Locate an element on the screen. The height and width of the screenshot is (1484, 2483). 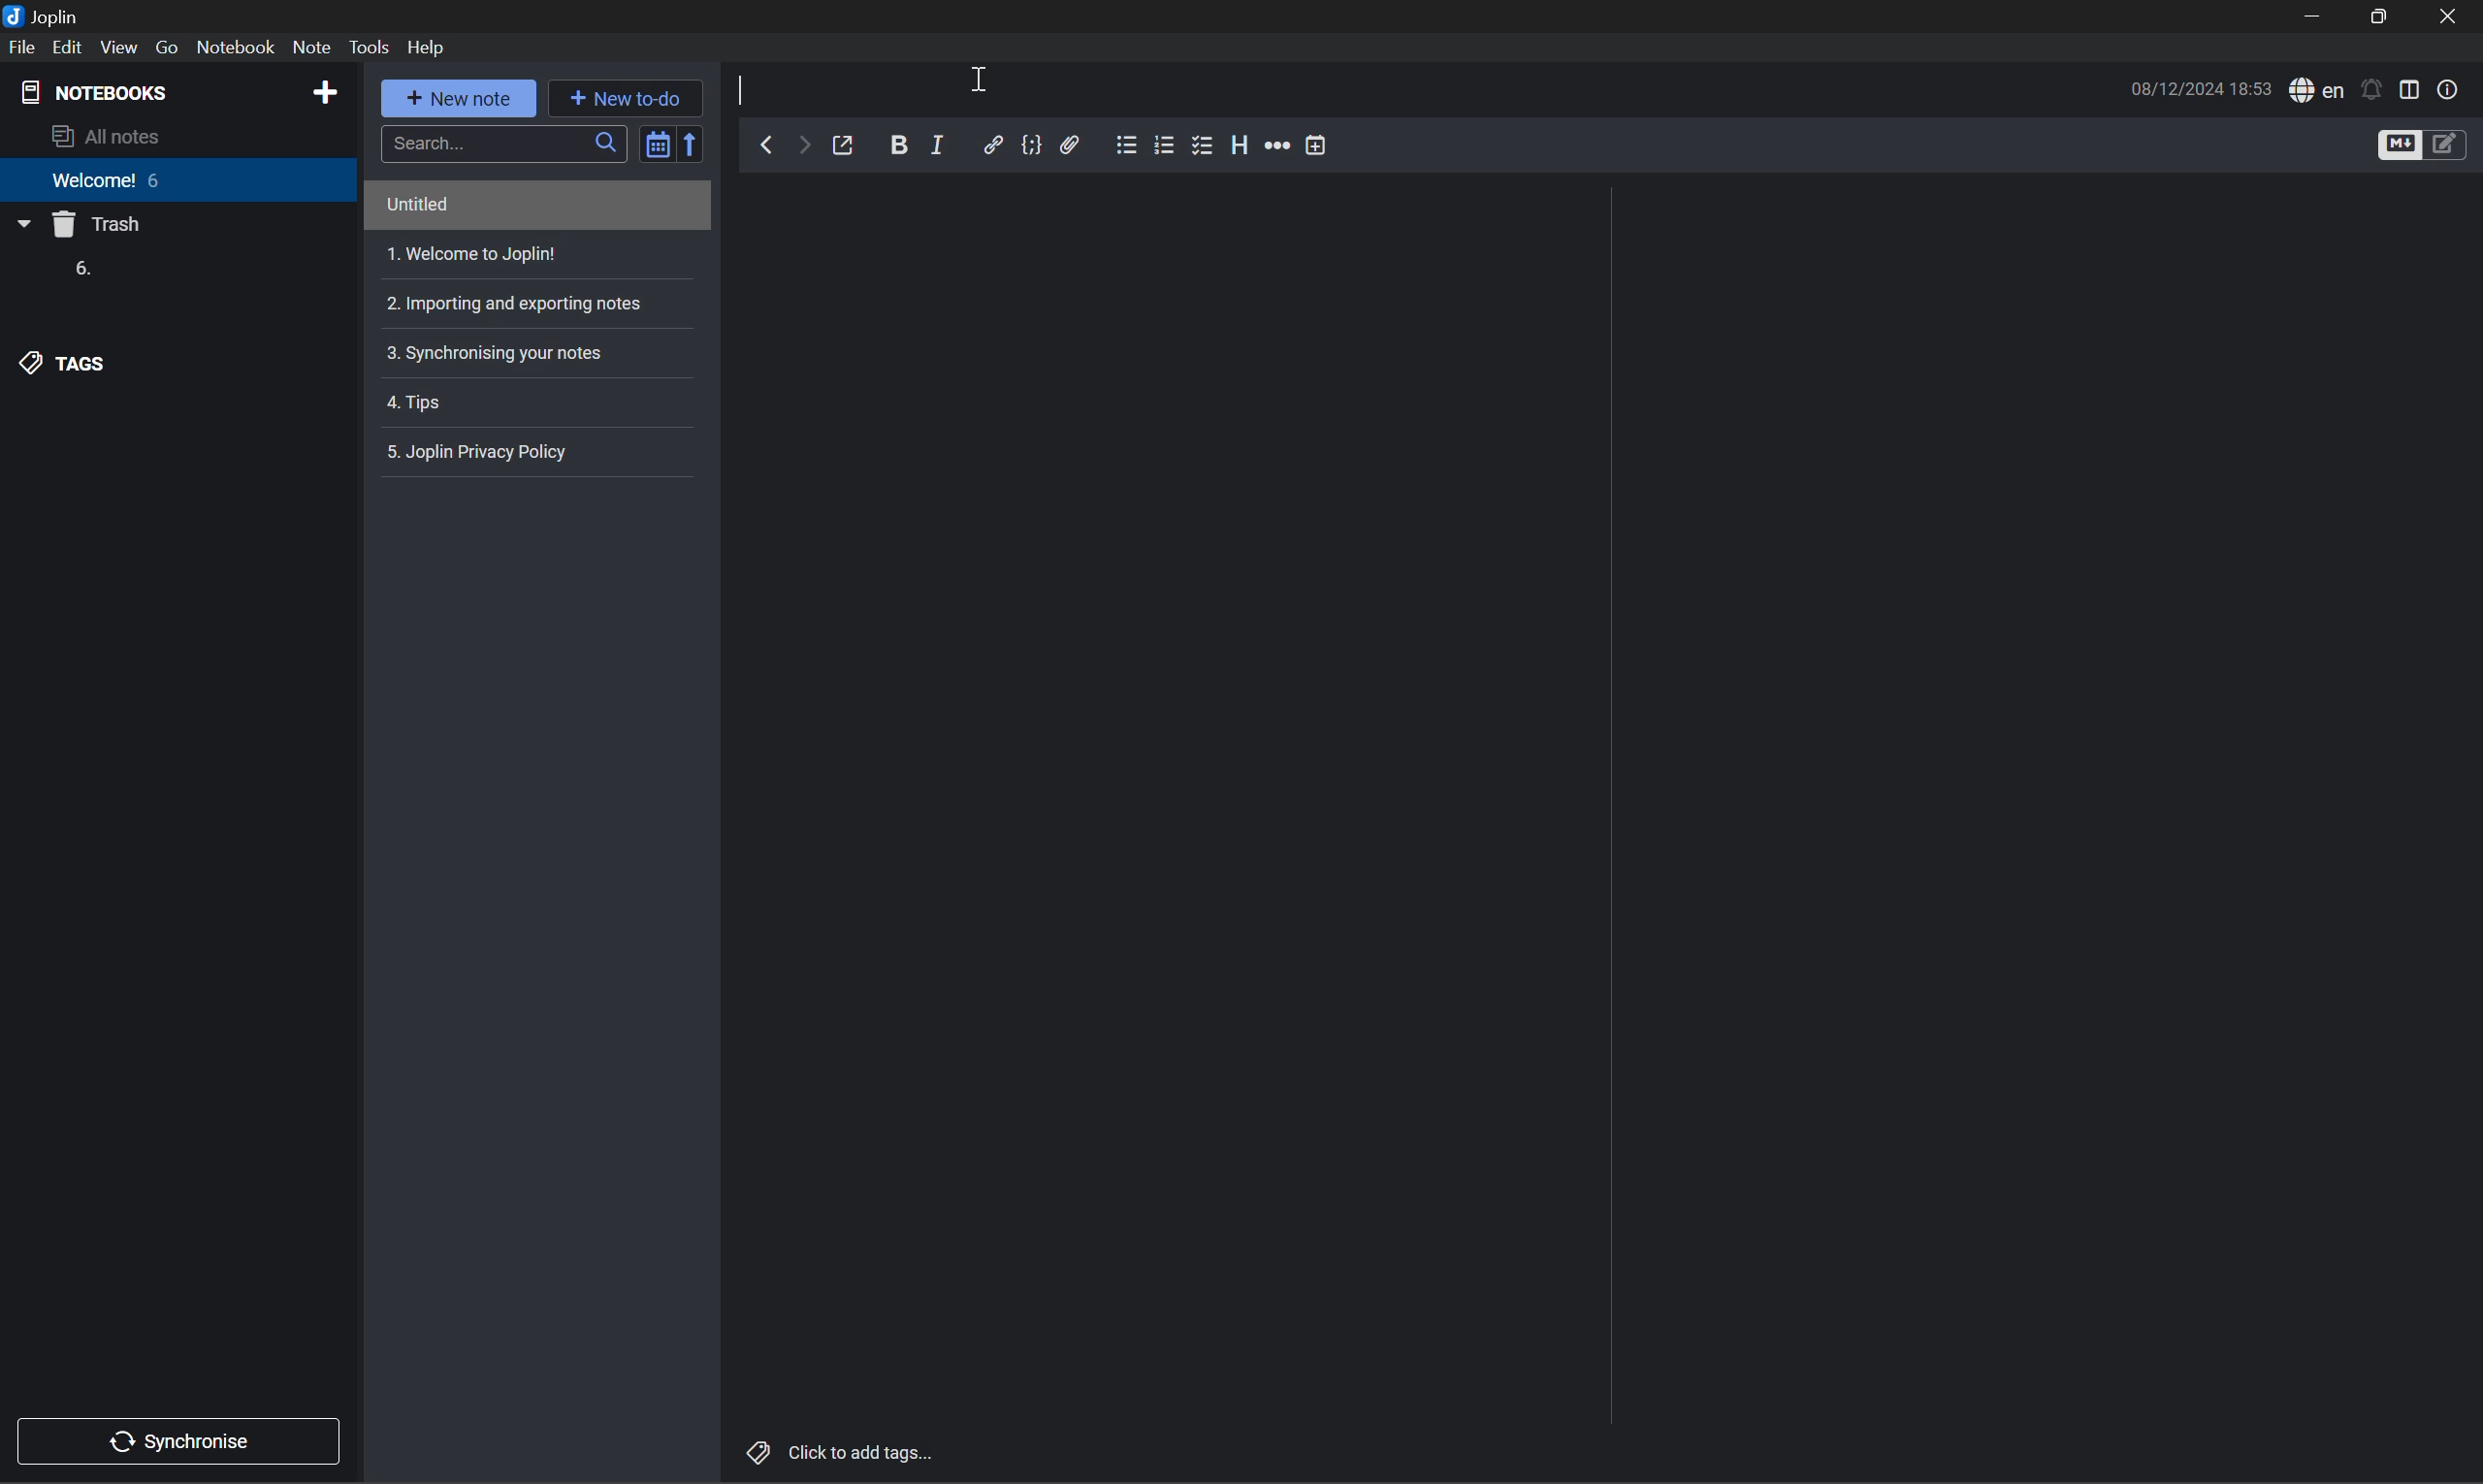
Back is located at coordinates (761, 144).